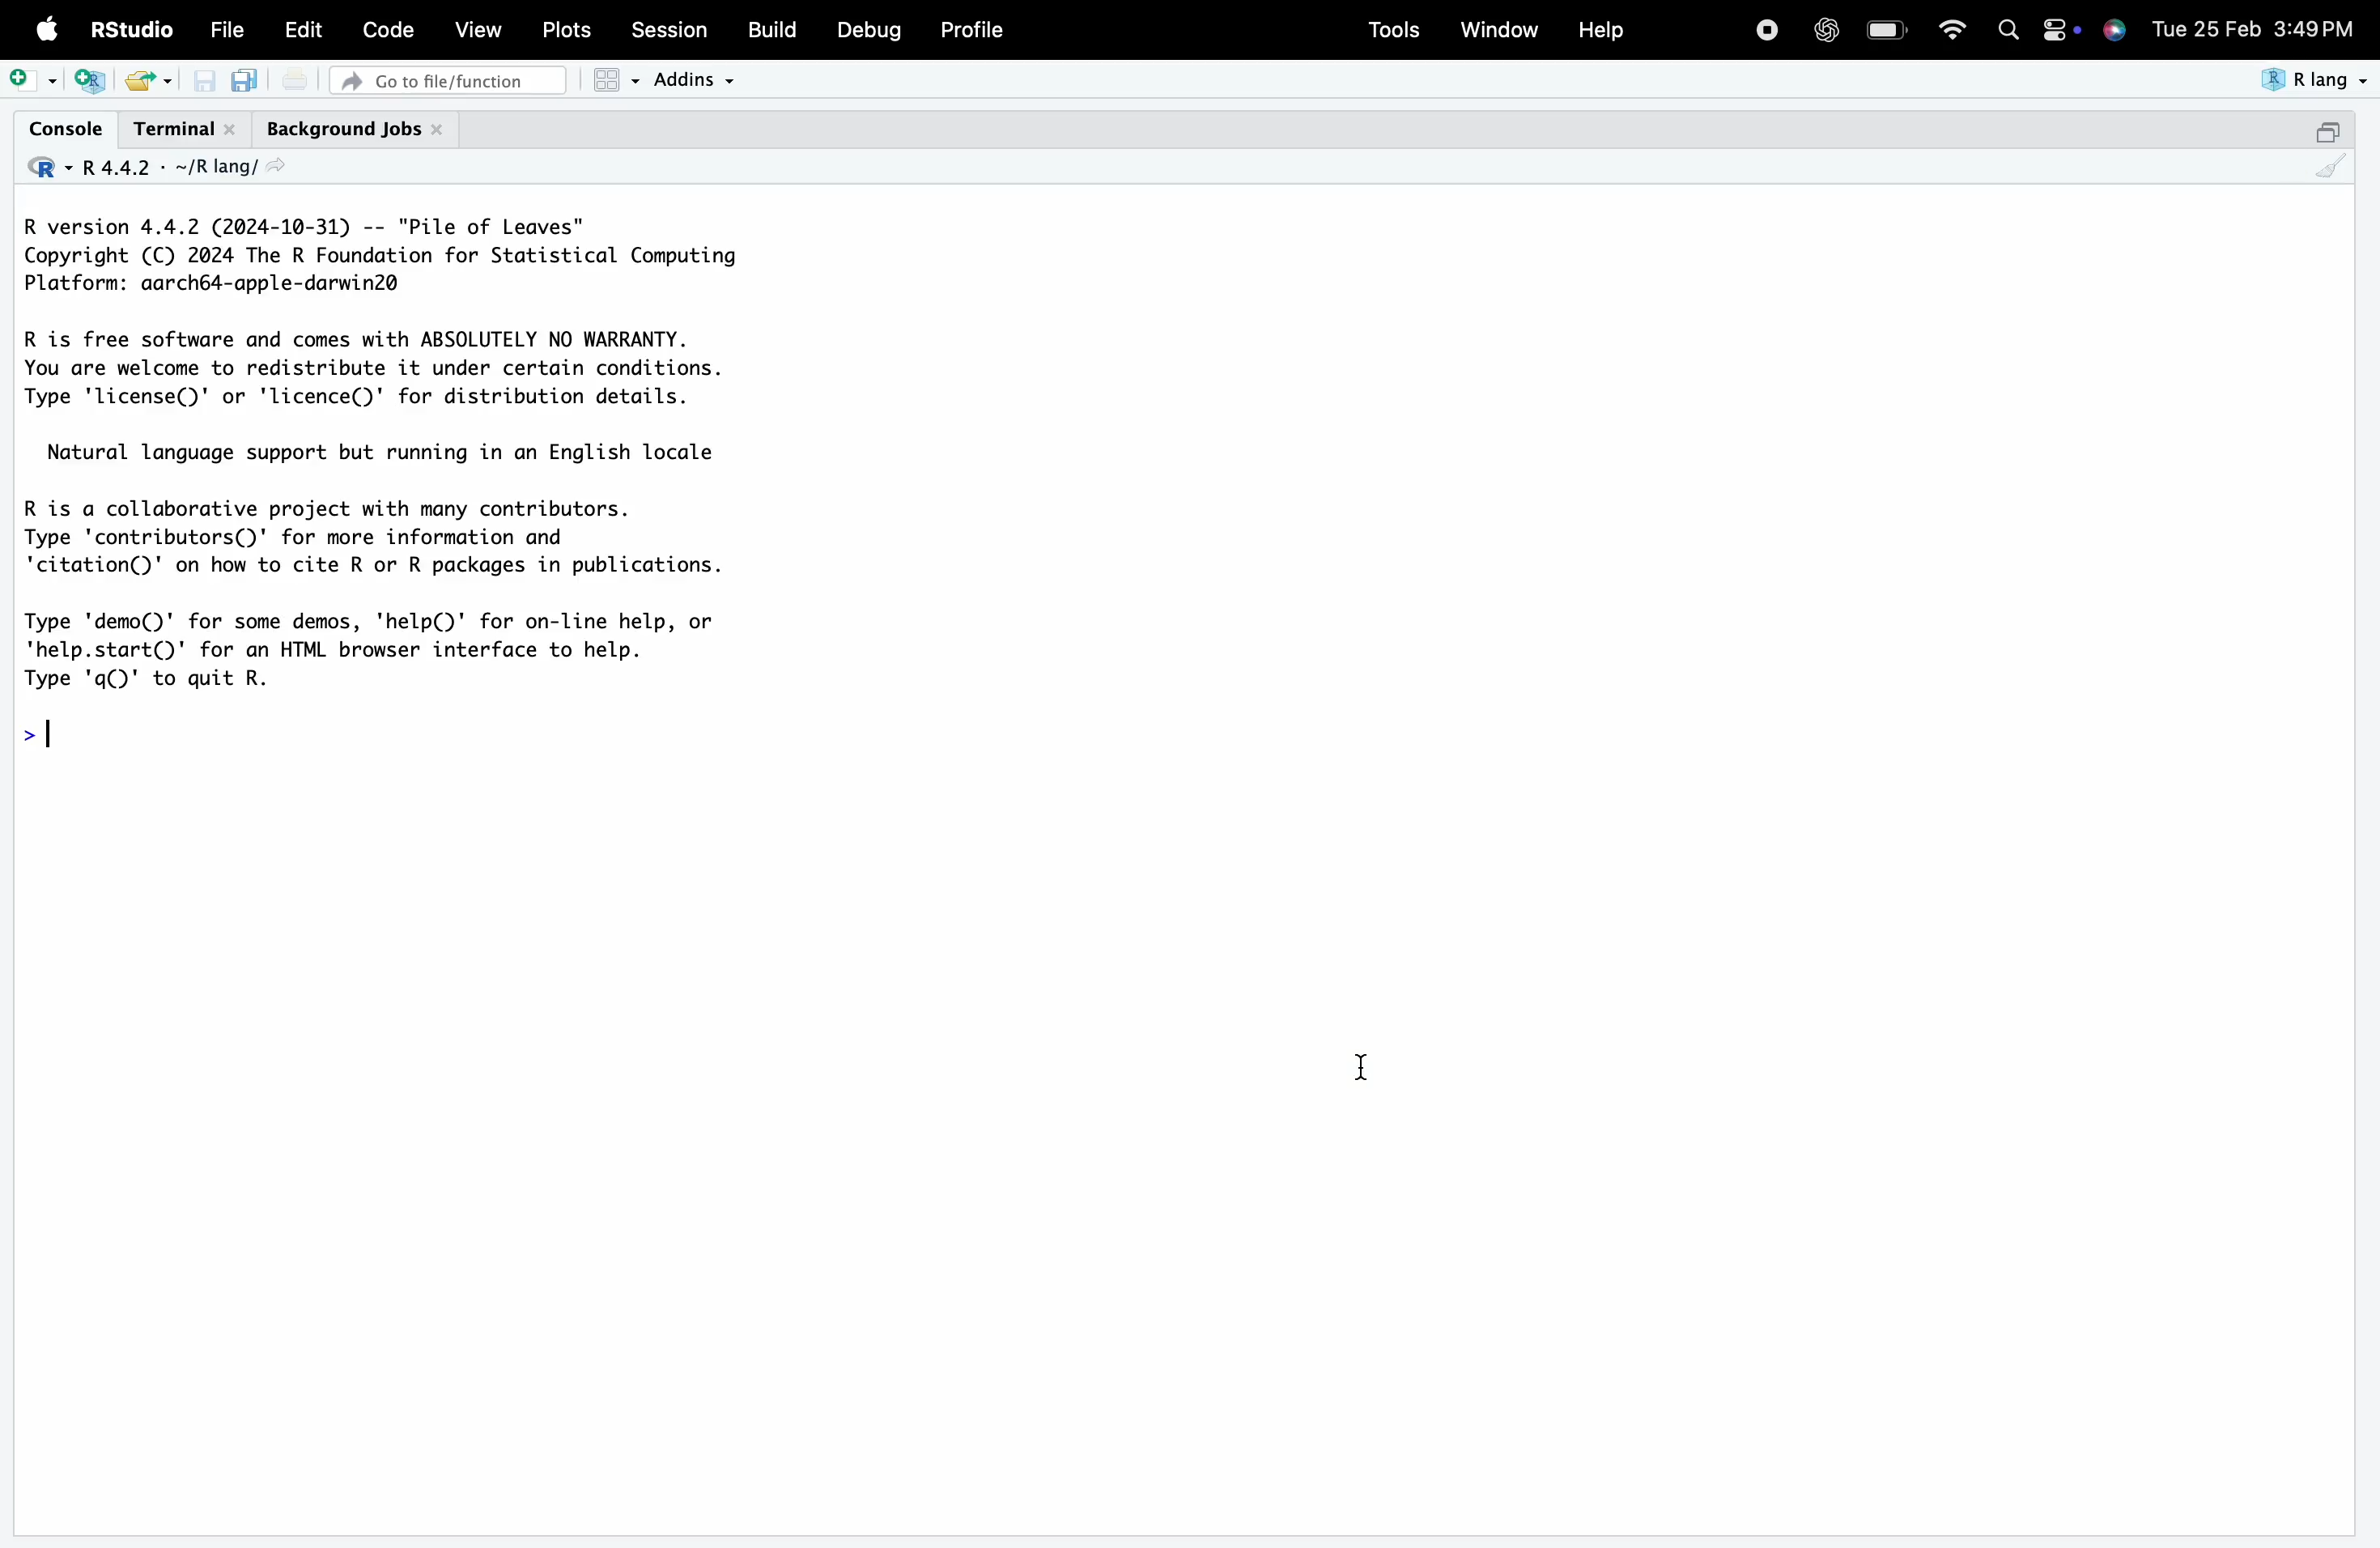 The height and width of the screenshot is (1548, 2380). I want to click on view the current working directory, so click(274, 166).